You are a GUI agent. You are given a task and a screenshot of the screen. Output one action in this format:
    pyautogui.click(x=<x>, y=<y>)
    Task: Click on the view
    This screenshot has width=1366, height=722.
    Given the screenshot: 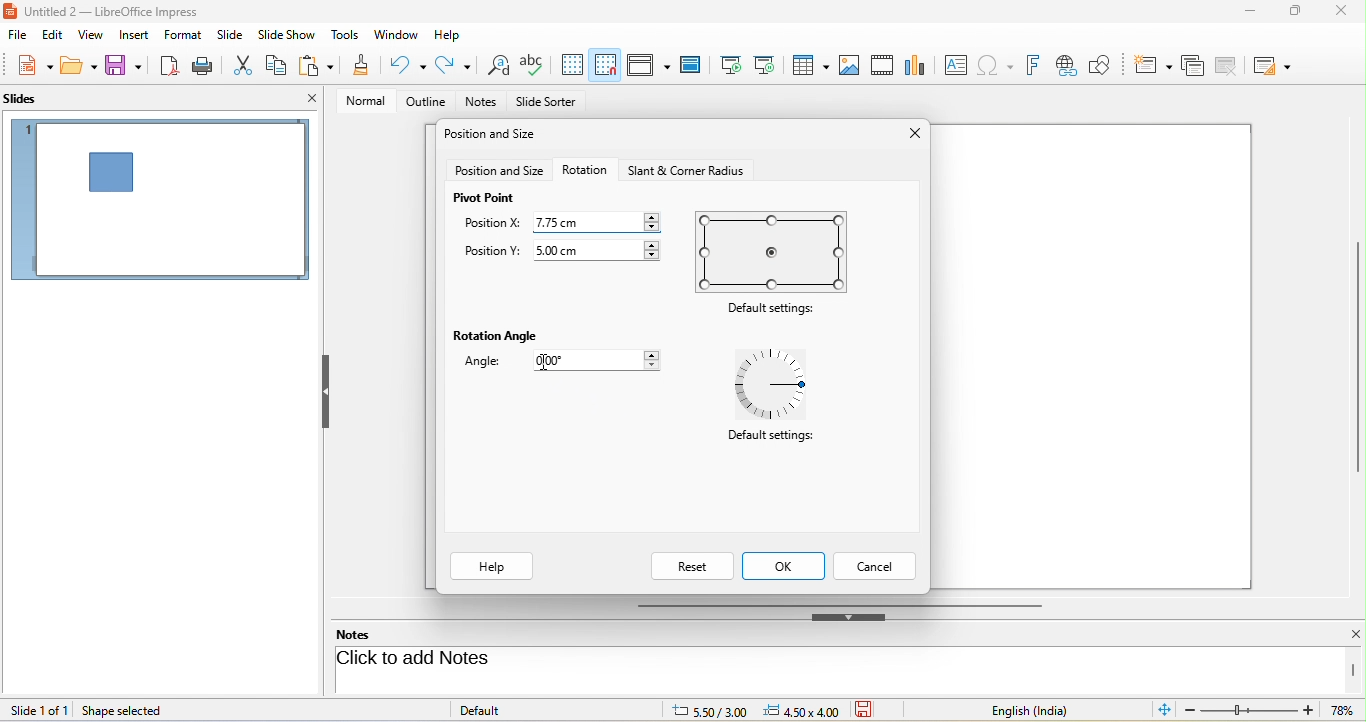 What is the action you would take?
    pyautogui.click(x=88, y=34)
    